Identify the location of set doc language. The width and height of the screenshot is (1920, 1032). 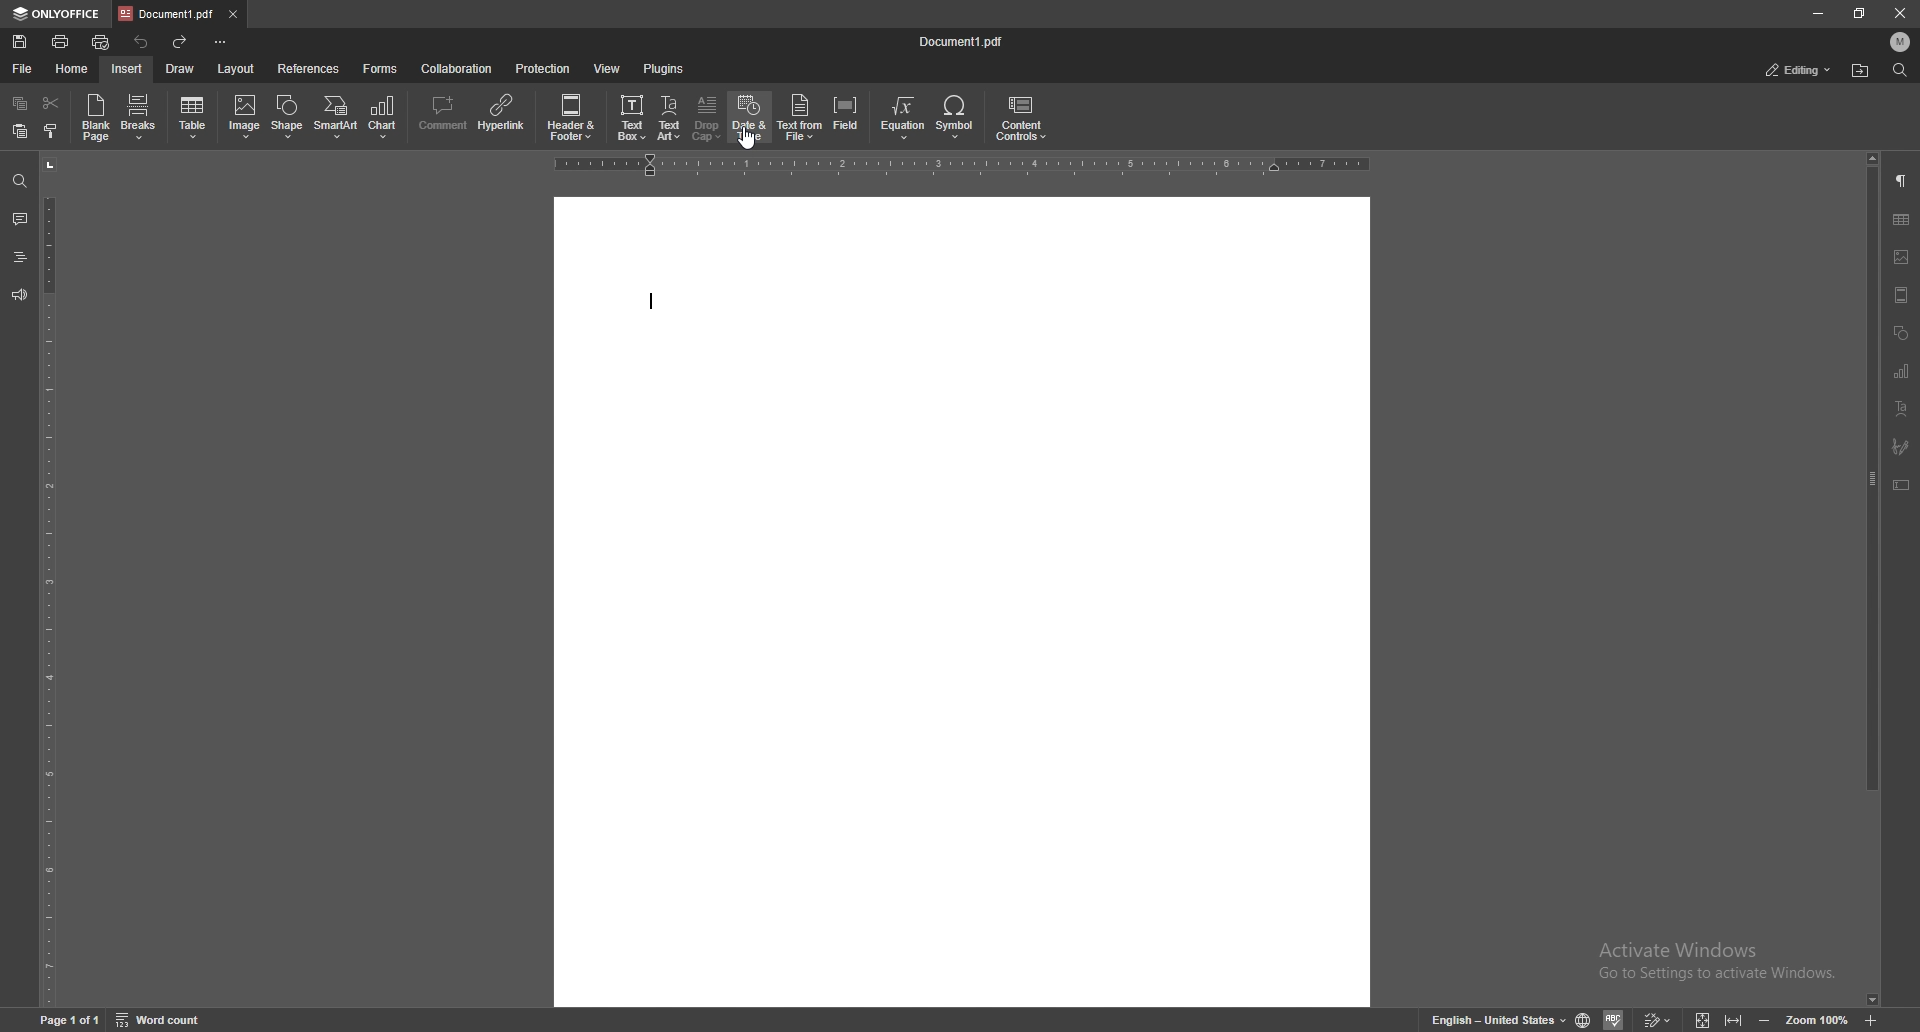
(1584, 1019).